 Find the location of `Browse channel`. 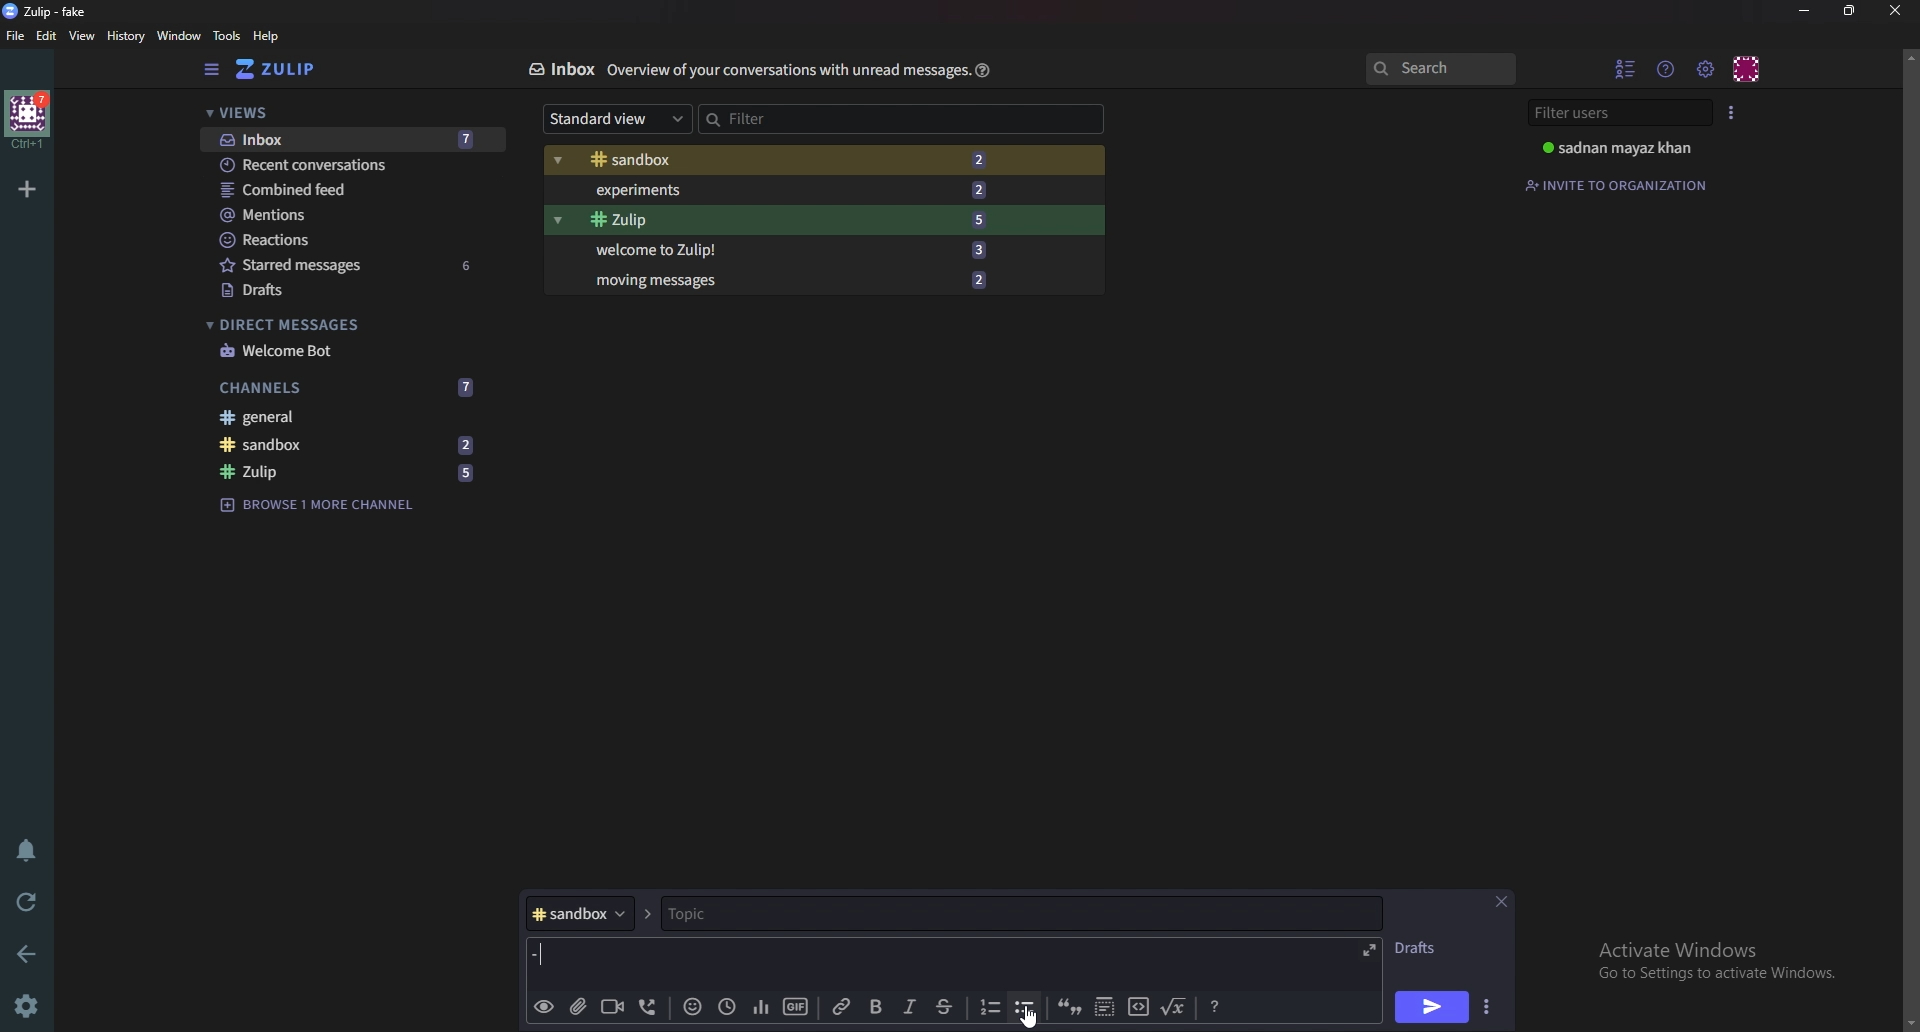

Browse channel is located at coordinates (318, 503).